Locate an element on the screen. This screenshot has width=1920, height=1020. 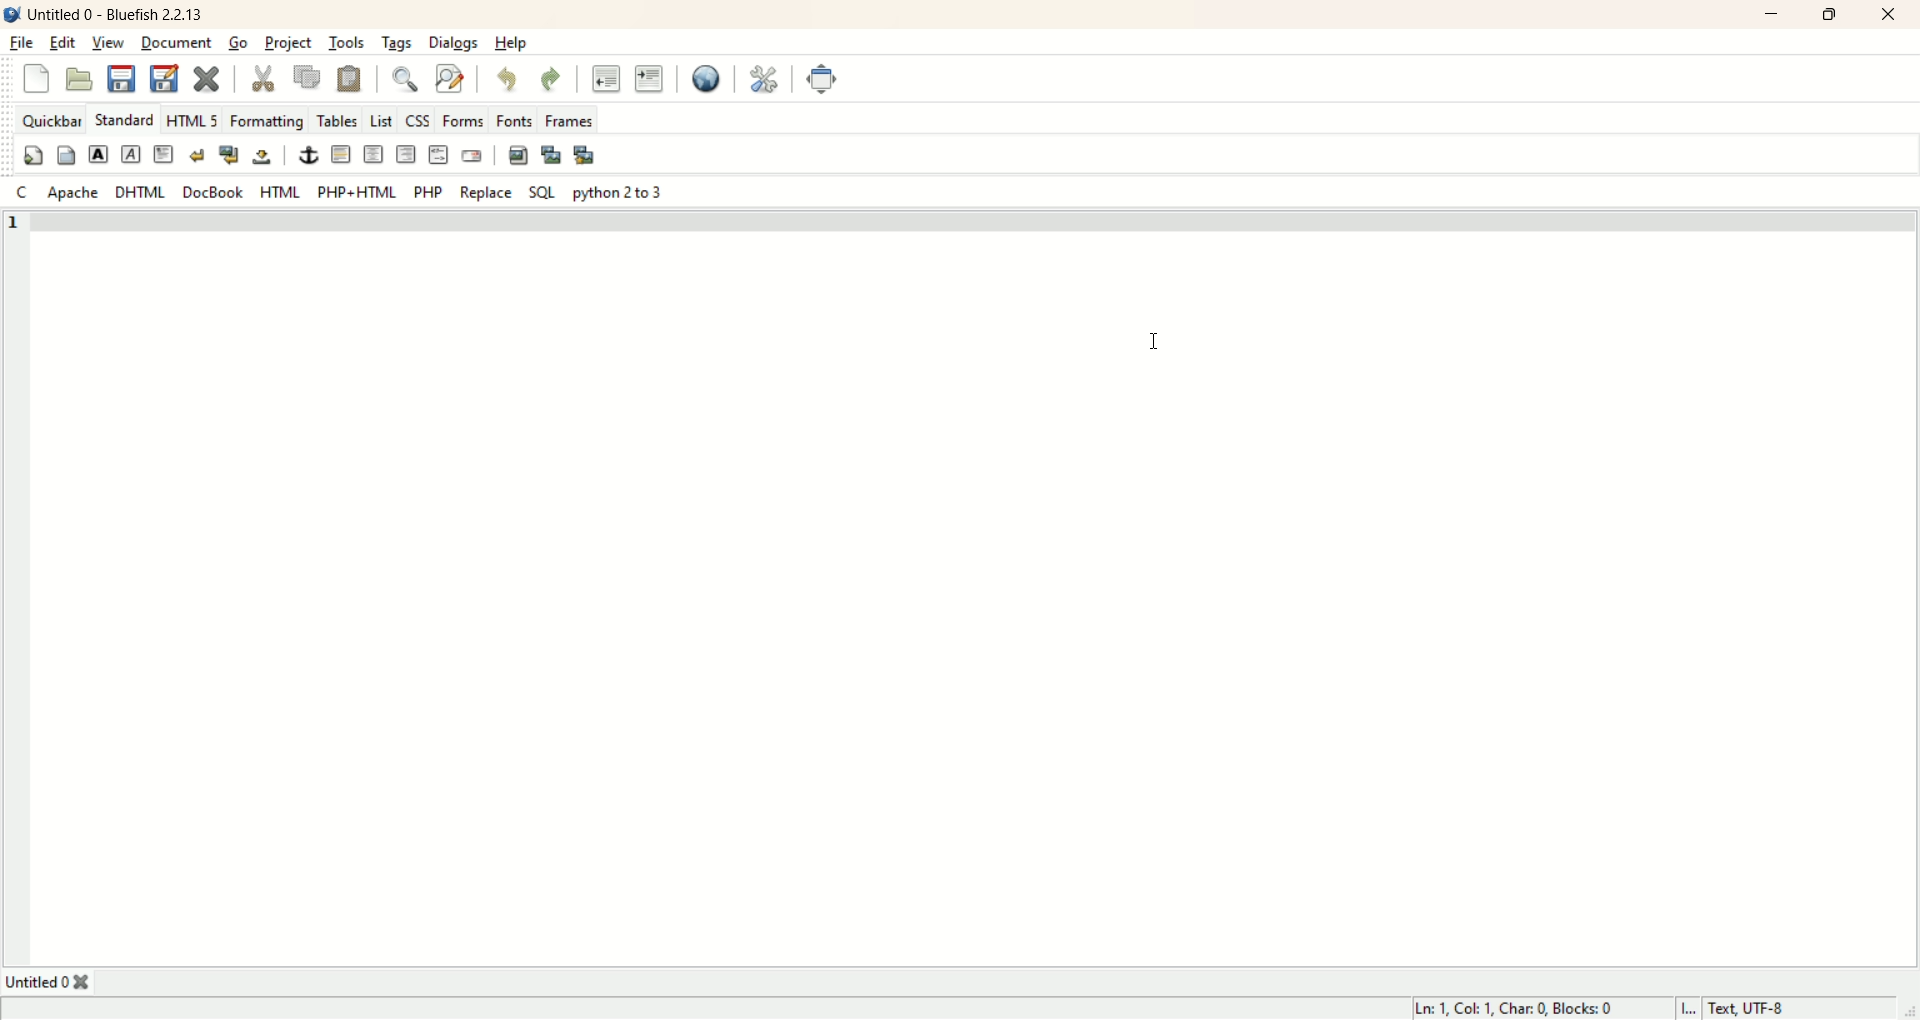
horizontal rule is located at coordinates (340, 153).